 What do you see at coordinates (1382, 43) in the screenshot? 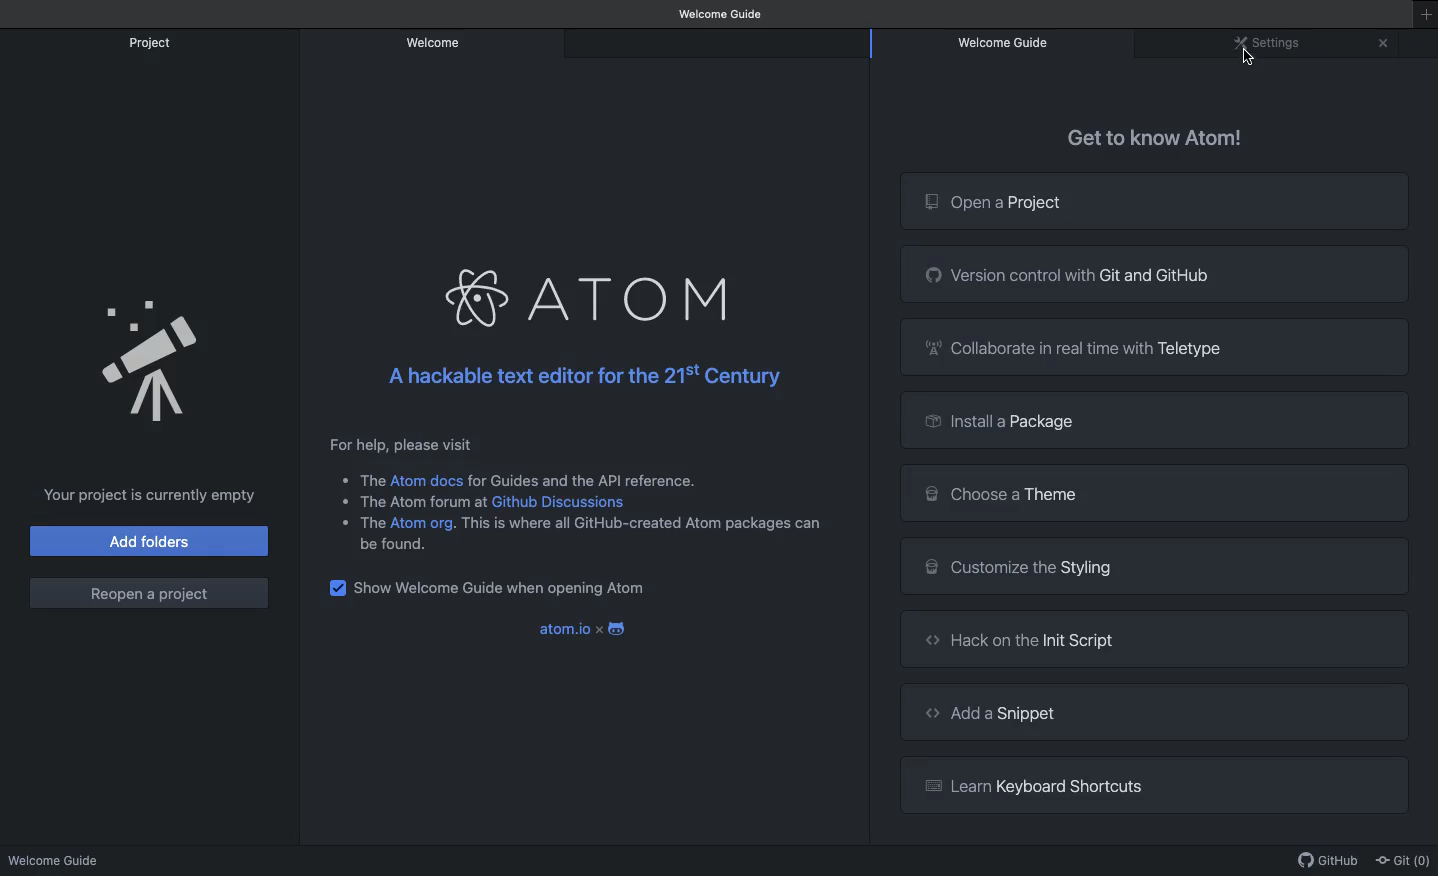
I see `Close` at bounding box center [1382, 43].